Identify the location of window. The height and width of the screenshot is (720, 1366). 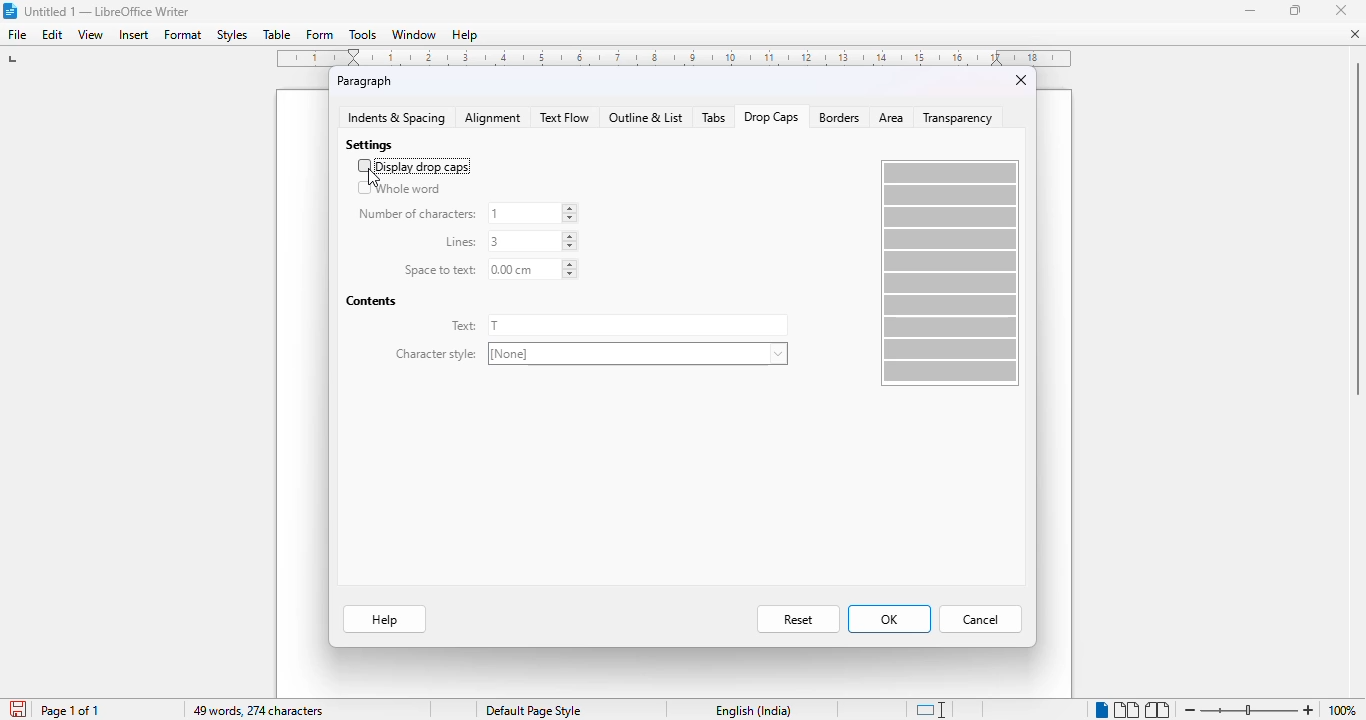
(413, 34).